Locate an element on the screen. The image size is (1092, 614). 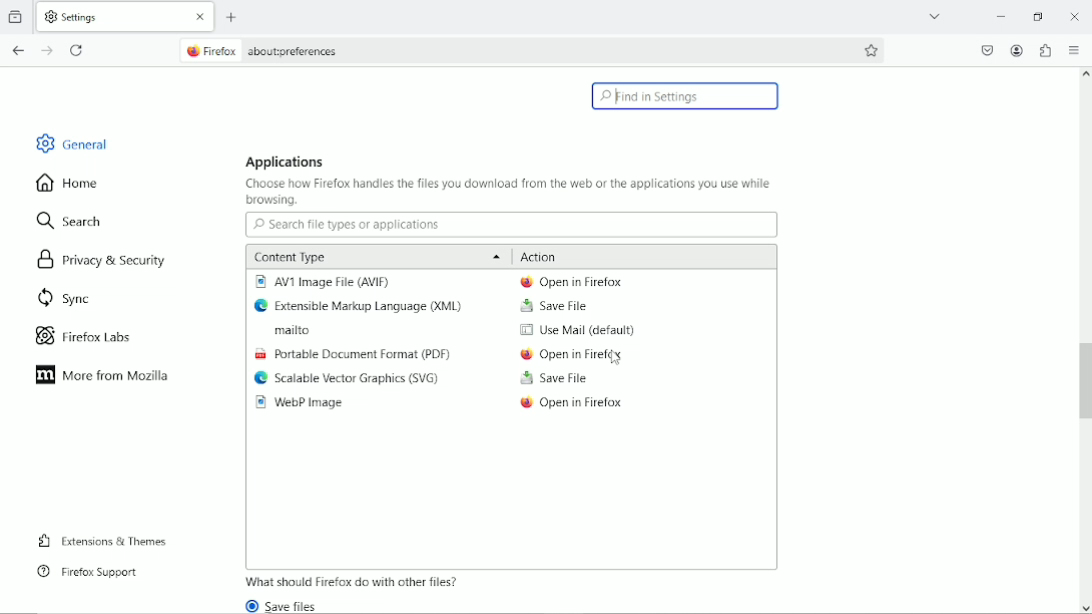
Choose how firefox handles the files you download from the web or the applications you use while browsing is located at coordinates (509, 193).